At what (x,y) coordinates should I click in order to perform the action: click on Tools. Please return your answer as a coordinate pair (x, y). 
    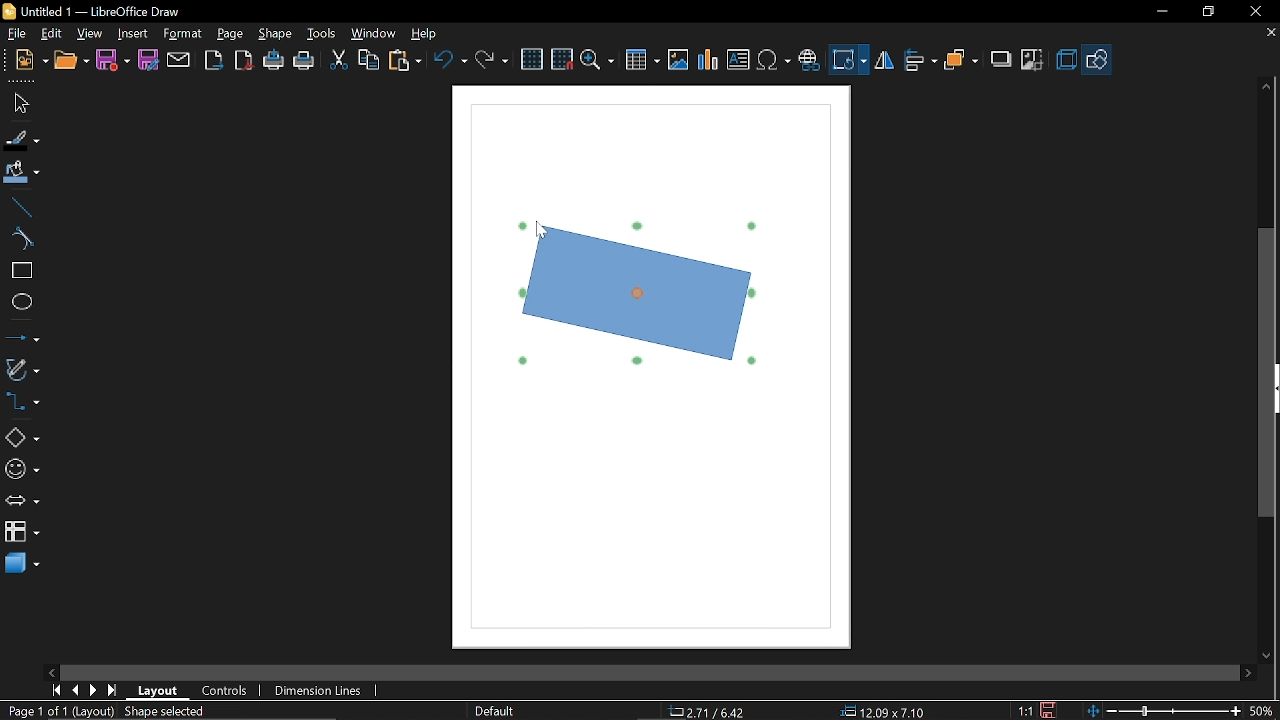
    Looking at the image, I should click on (320, 35).